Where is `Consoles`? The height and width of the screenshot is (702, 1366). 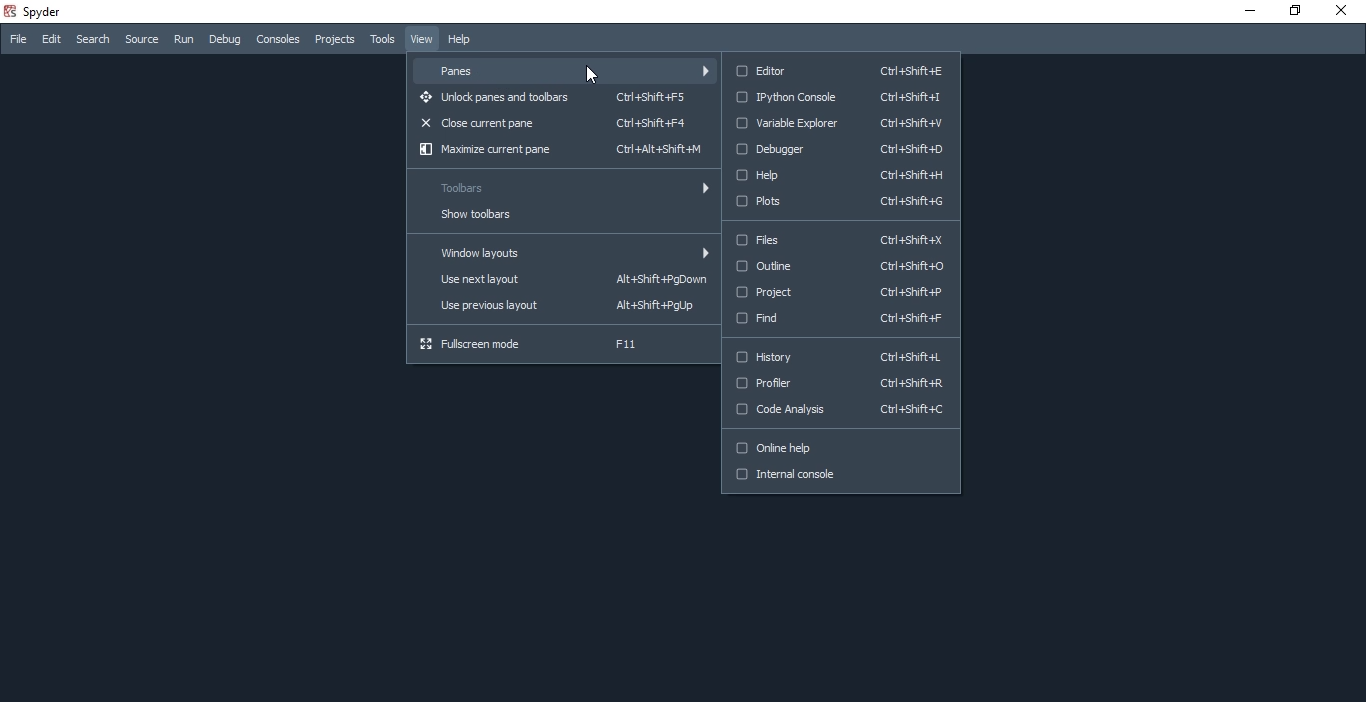 Consoles is located at coordinates (277, 39).